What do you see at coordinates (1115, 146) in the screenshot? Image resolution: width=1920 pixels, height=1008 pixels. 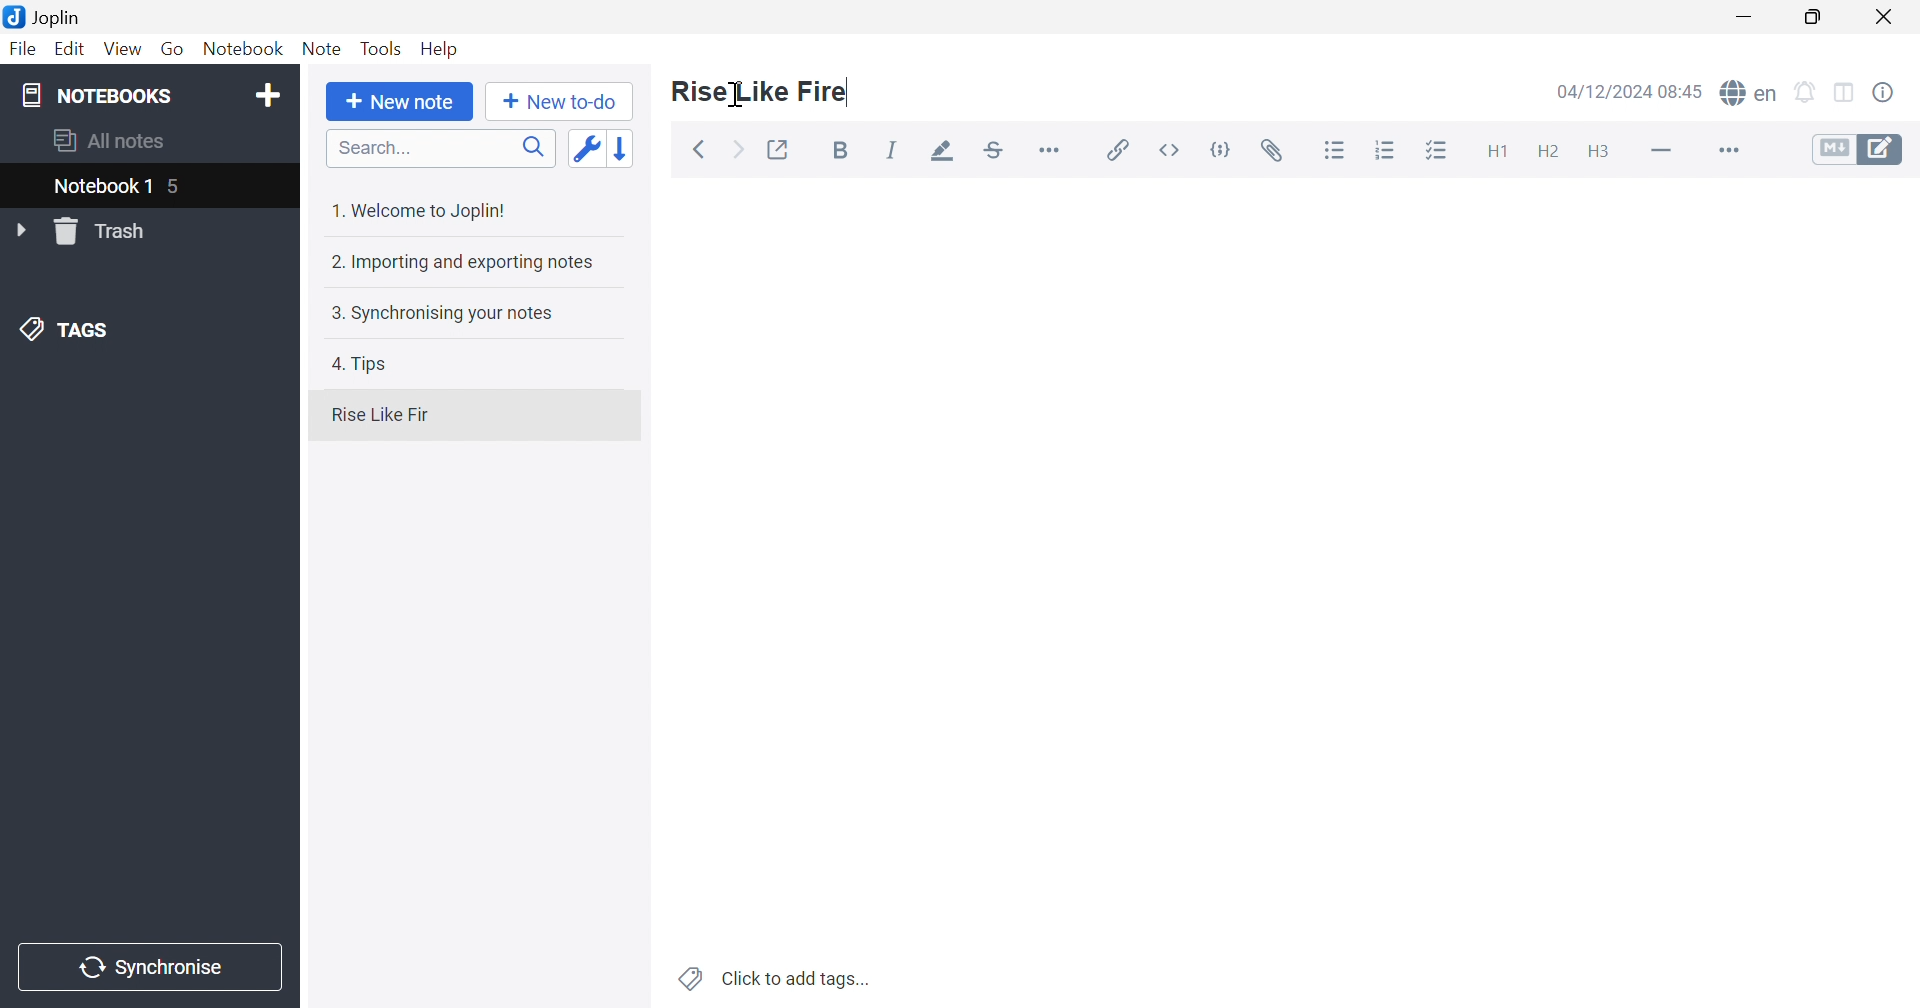 I see `Insert / edit link` at bounding box center [1115, 146].